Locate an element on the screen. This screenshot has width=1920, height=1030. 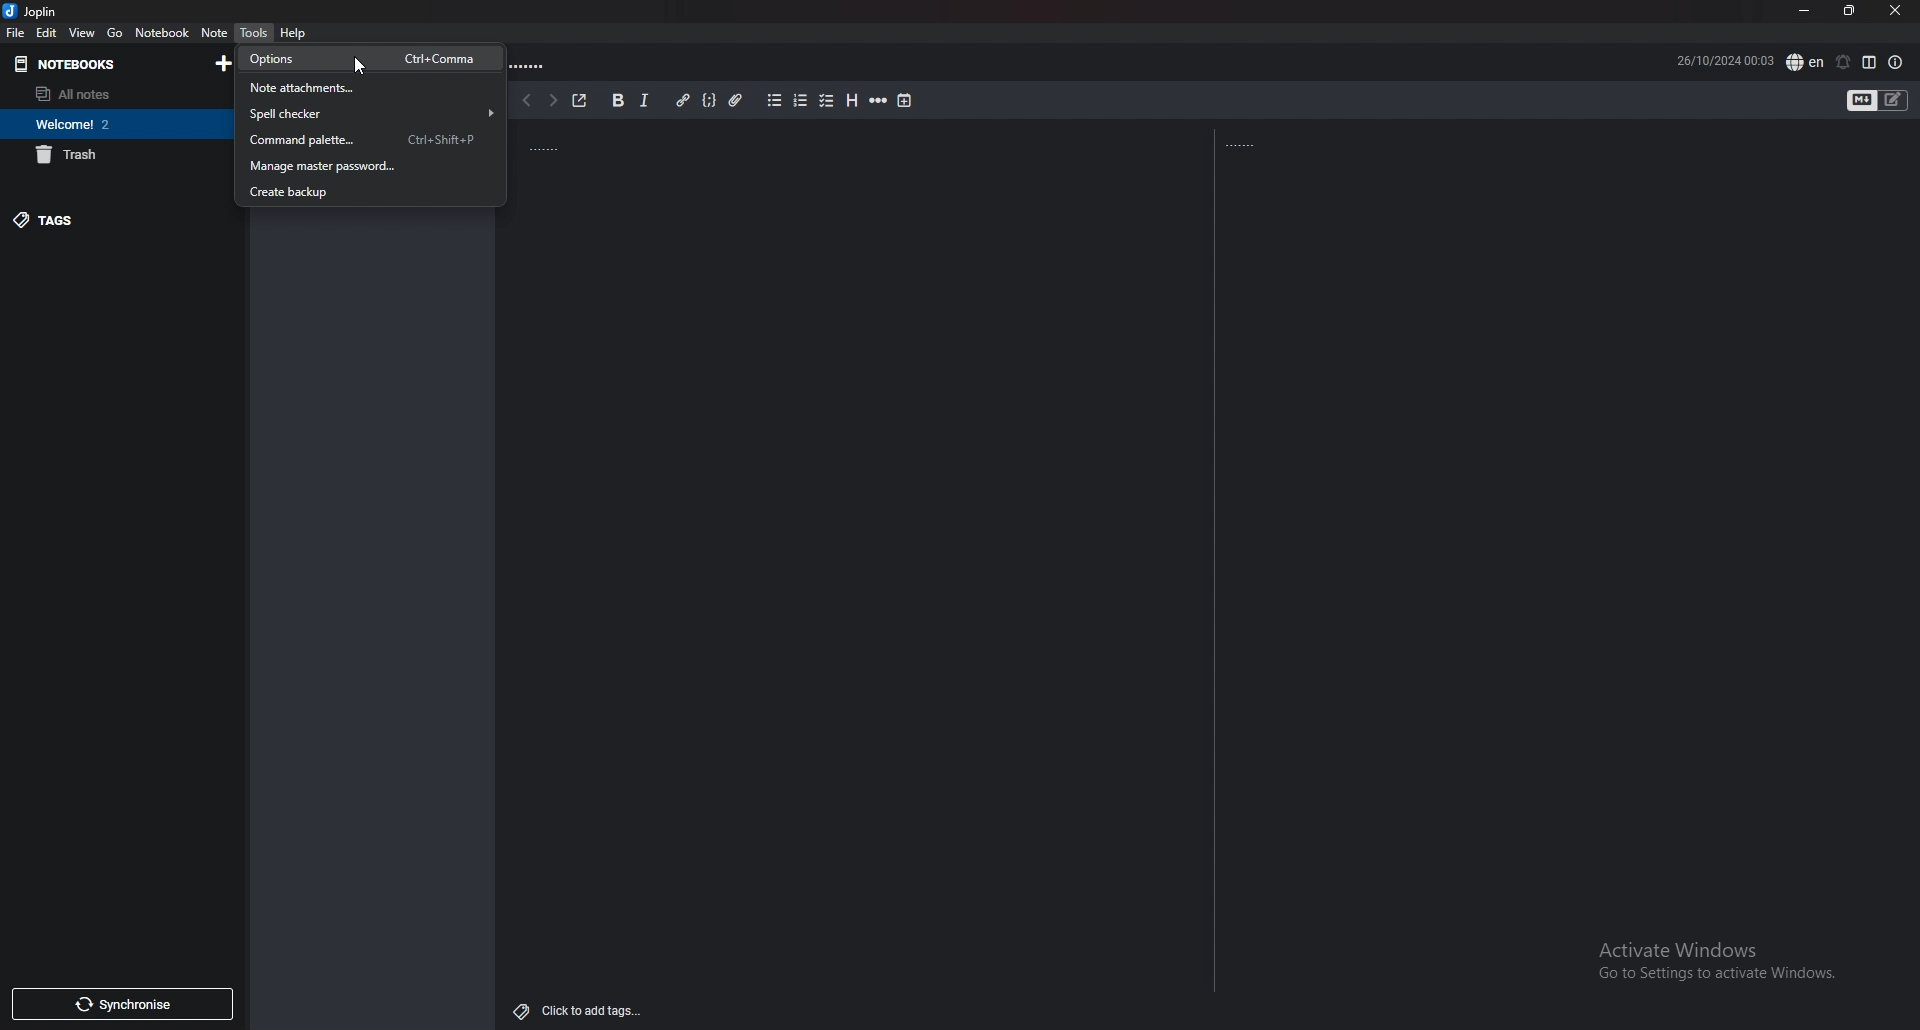
toggle editors is located at coordinates (1862, 101).